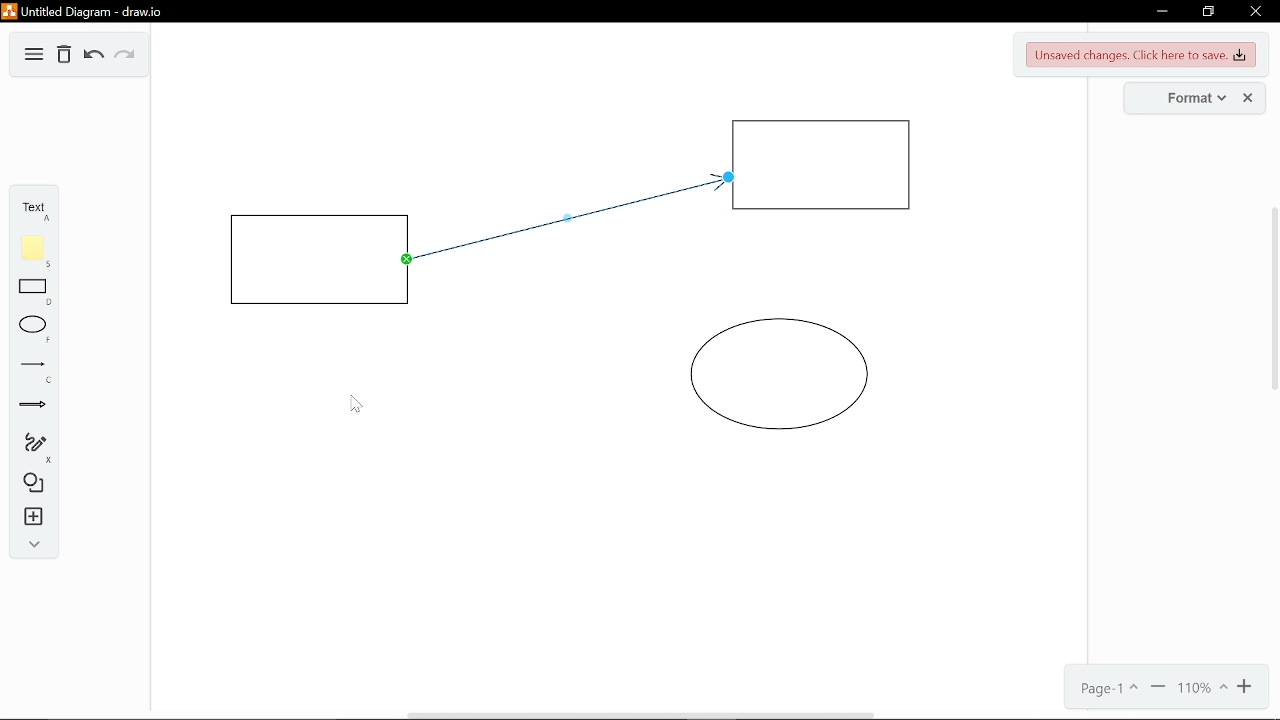 The height and width of the screenshot is (720, 1280). I want to click on Minimieze, so click(1161, 12).